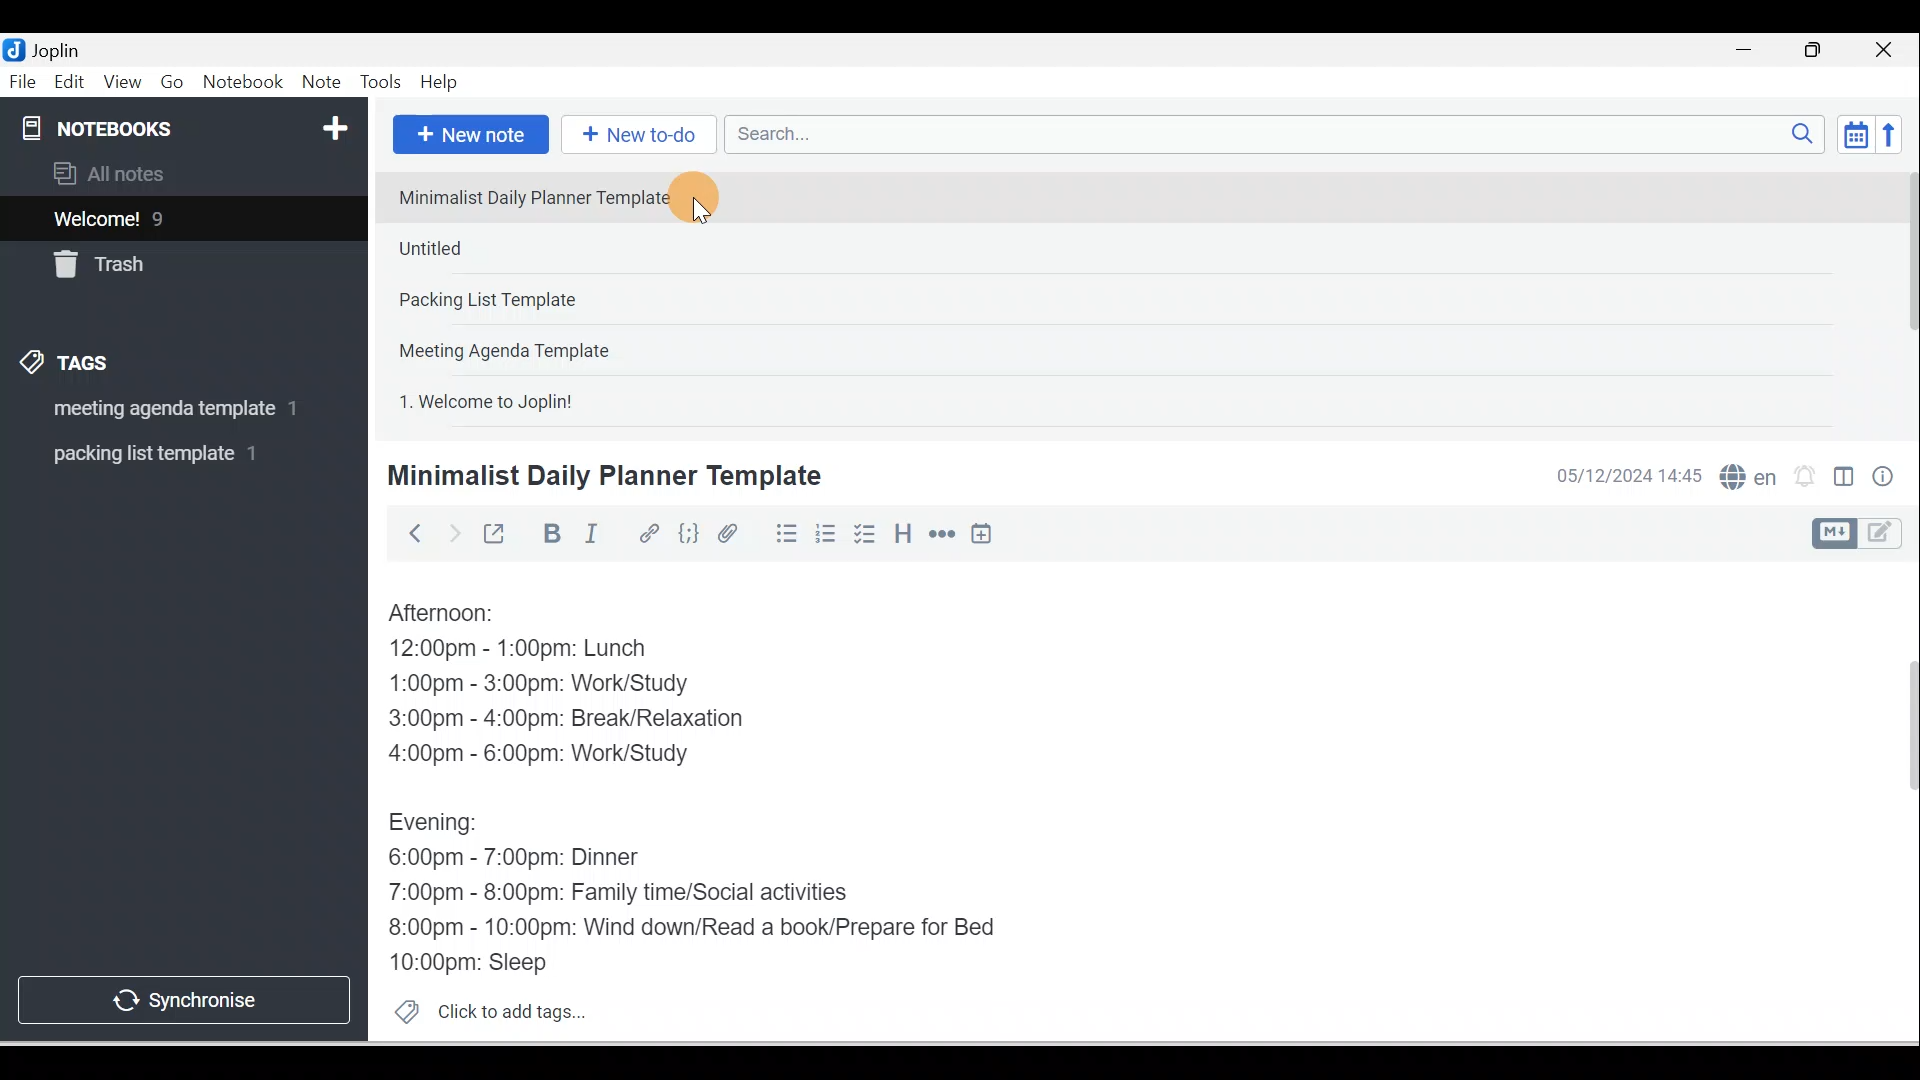 This screenshot has height=1080, width=1920. I want to click on Minimalist Daily Planner Template, so click(601, 476).